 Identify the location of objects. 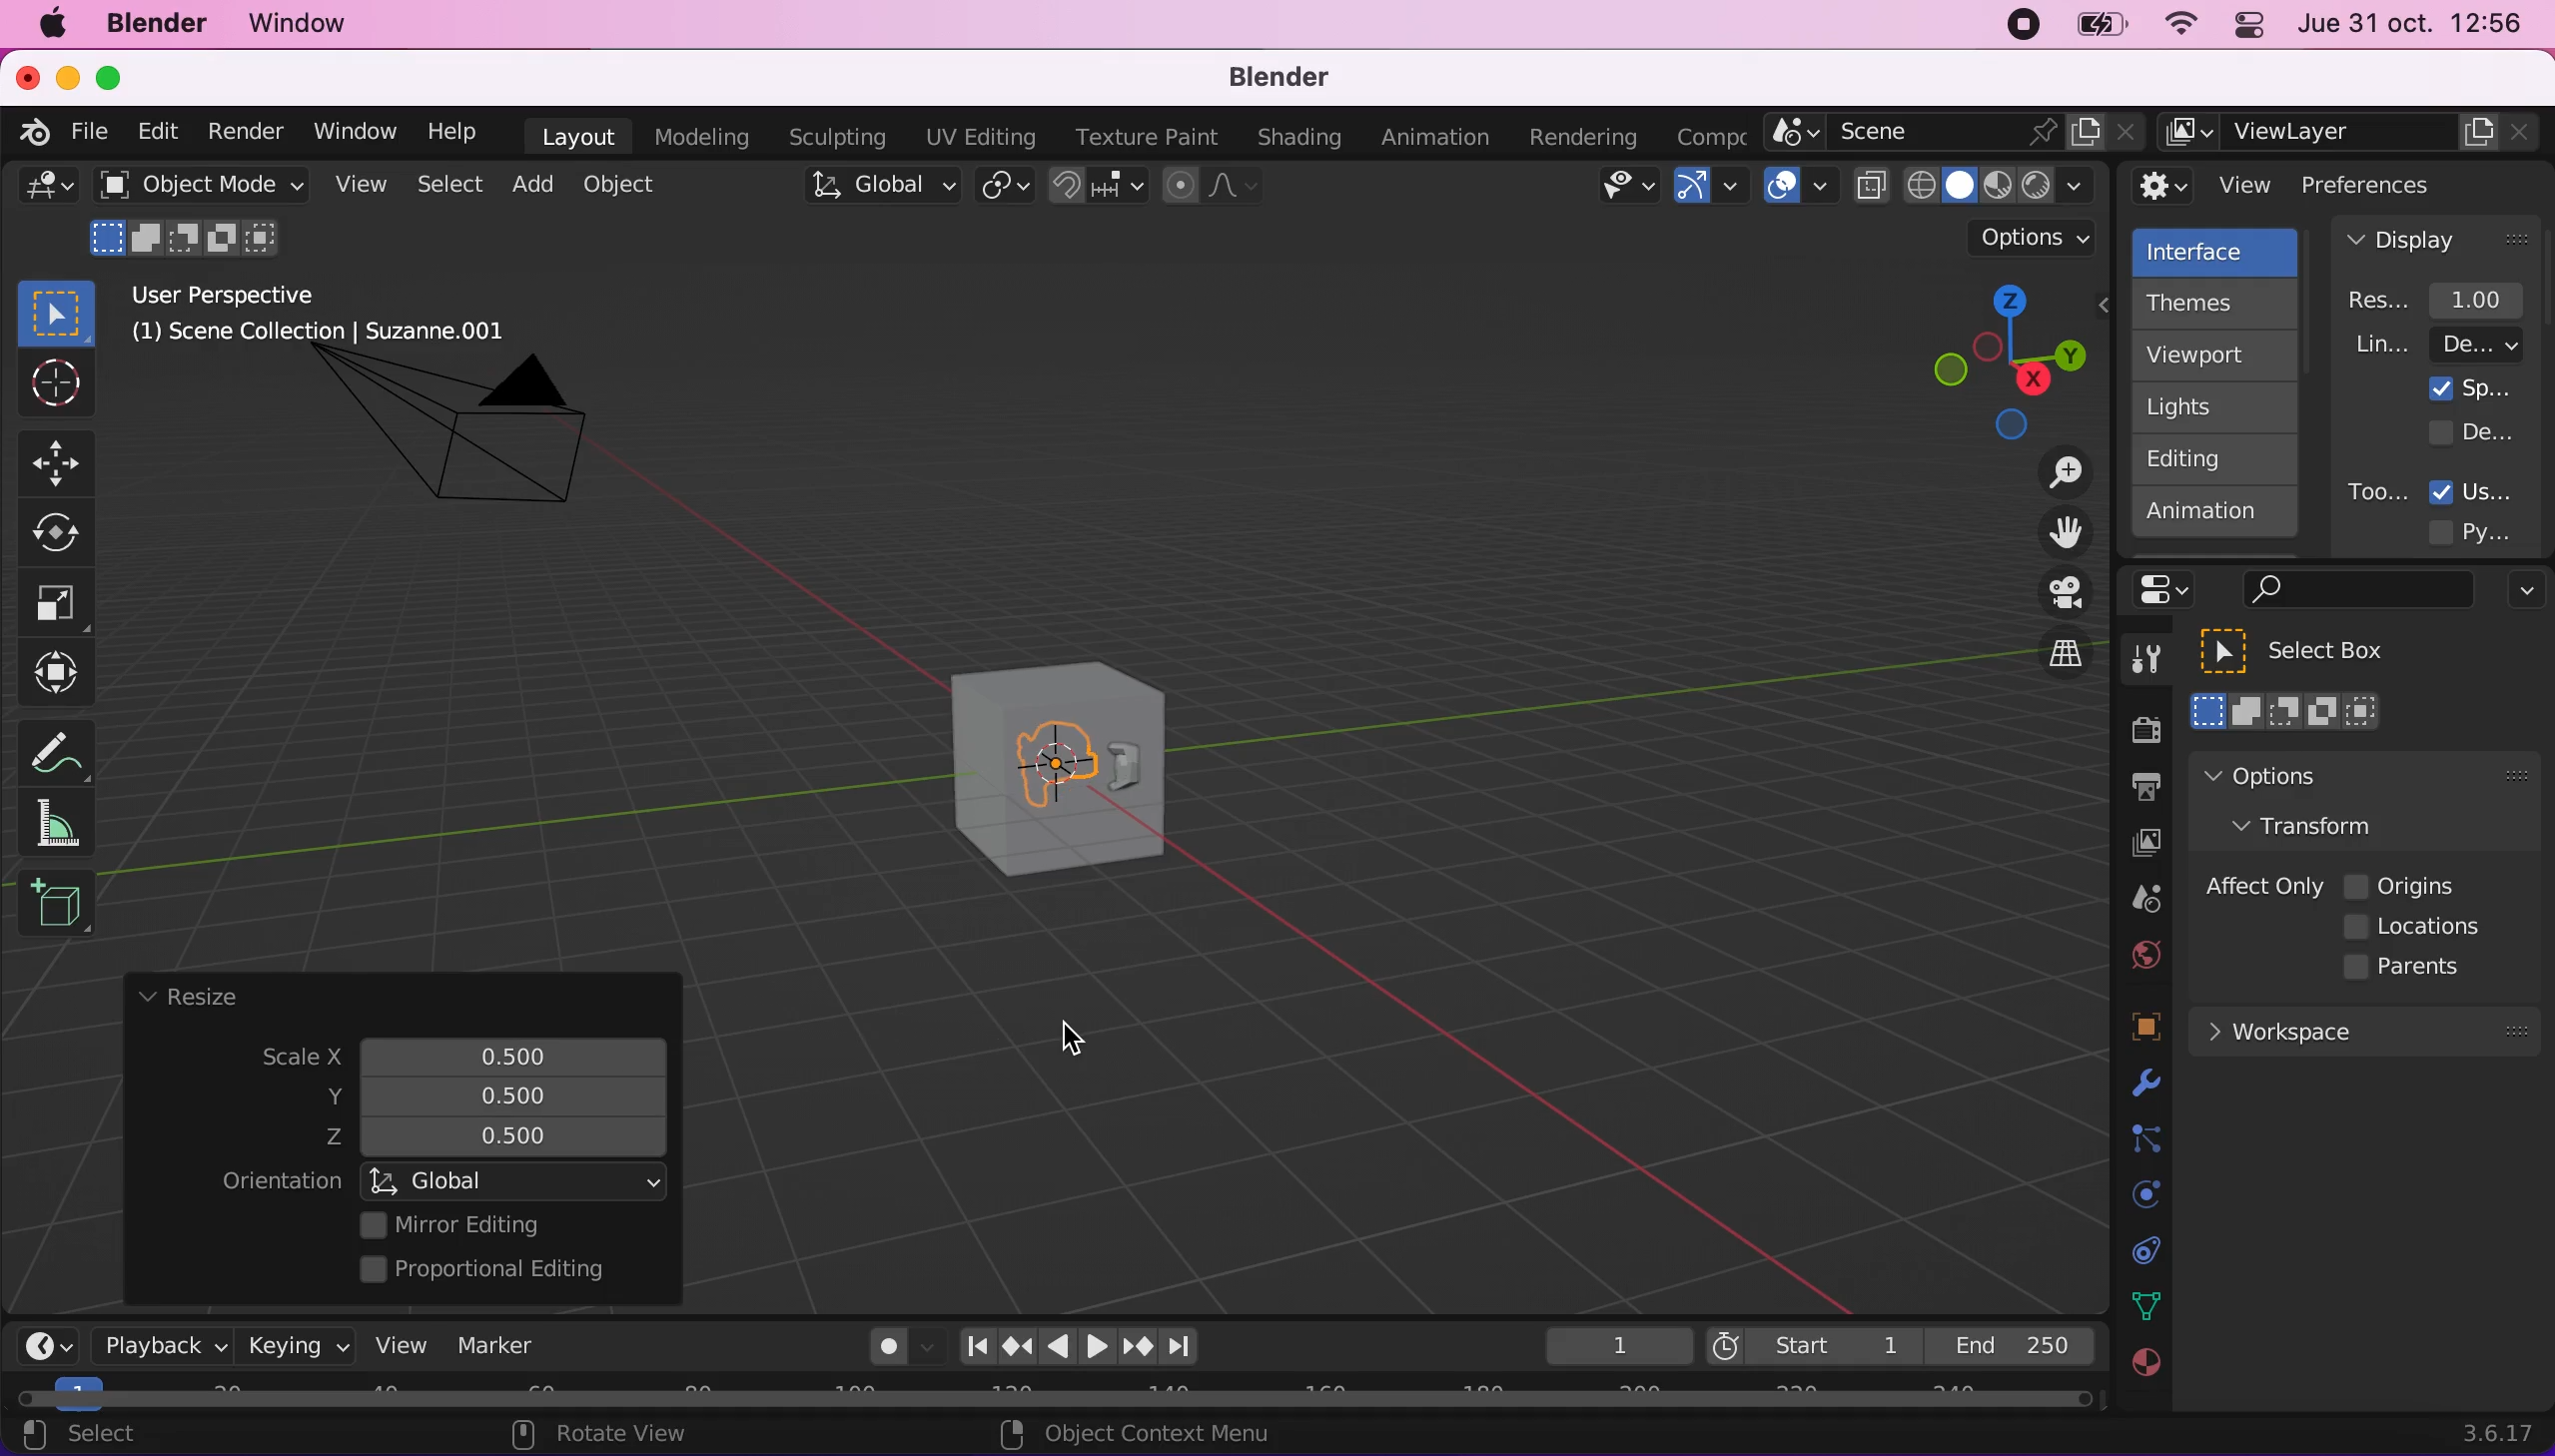
(2121, 1029).